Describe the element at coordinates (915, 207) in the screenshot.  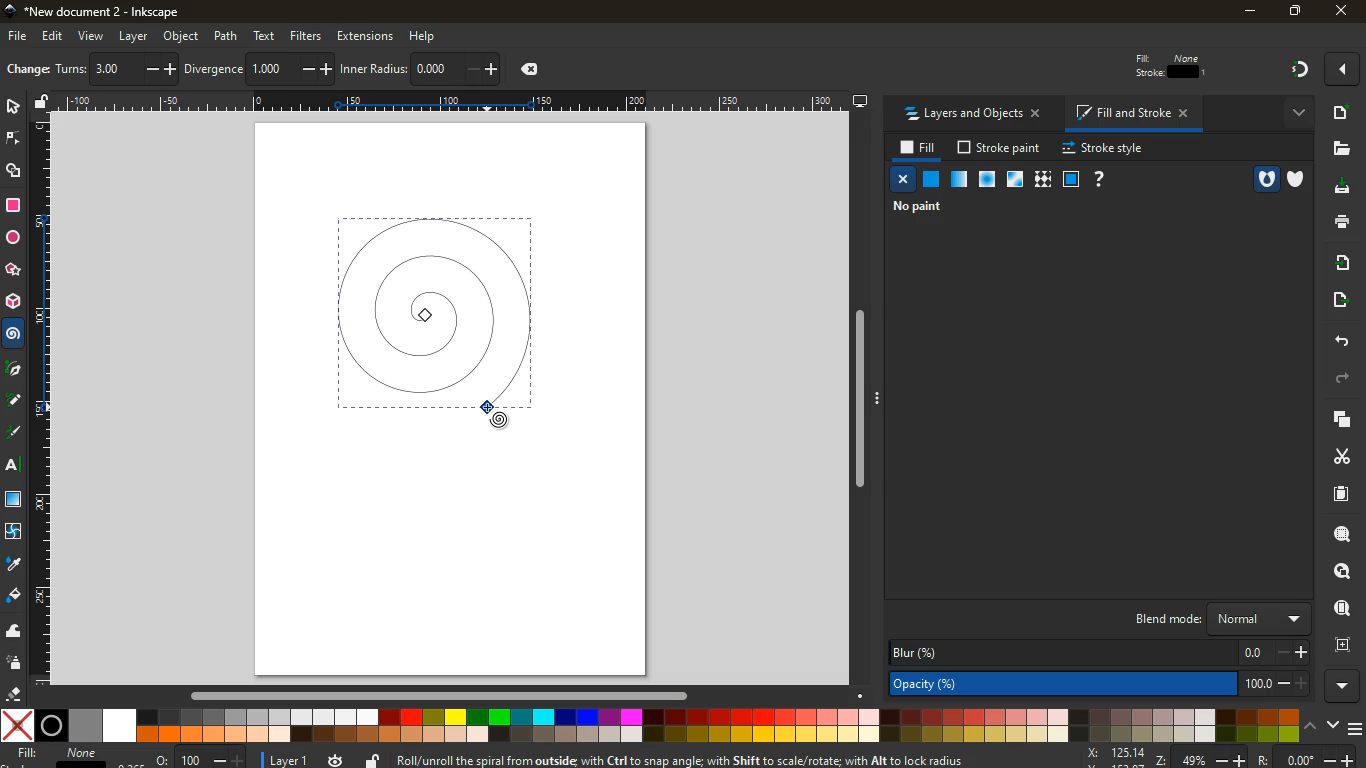
I see `no objects` at that location.